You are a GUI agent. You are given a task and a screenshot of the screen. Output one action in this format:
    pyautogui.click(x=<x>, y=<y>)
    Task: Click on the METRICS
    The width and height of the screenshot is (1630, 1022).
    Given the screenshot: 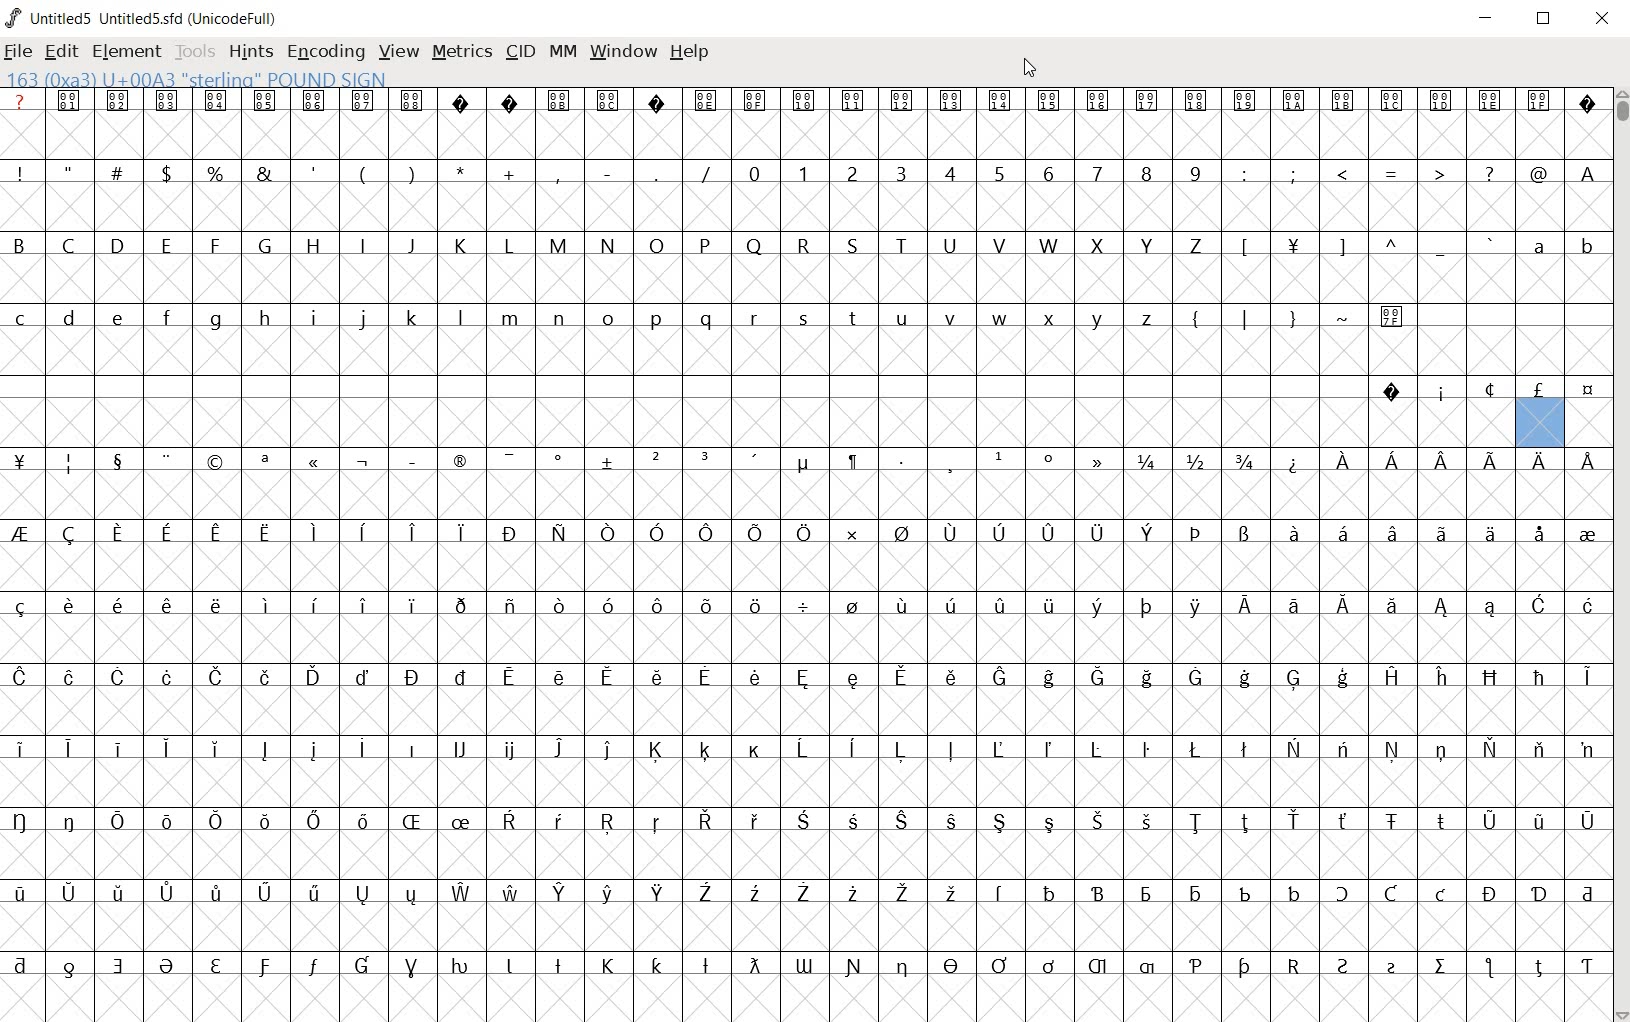 What is the action you would take?
    pyautogui.click(x=460, y=54)
    